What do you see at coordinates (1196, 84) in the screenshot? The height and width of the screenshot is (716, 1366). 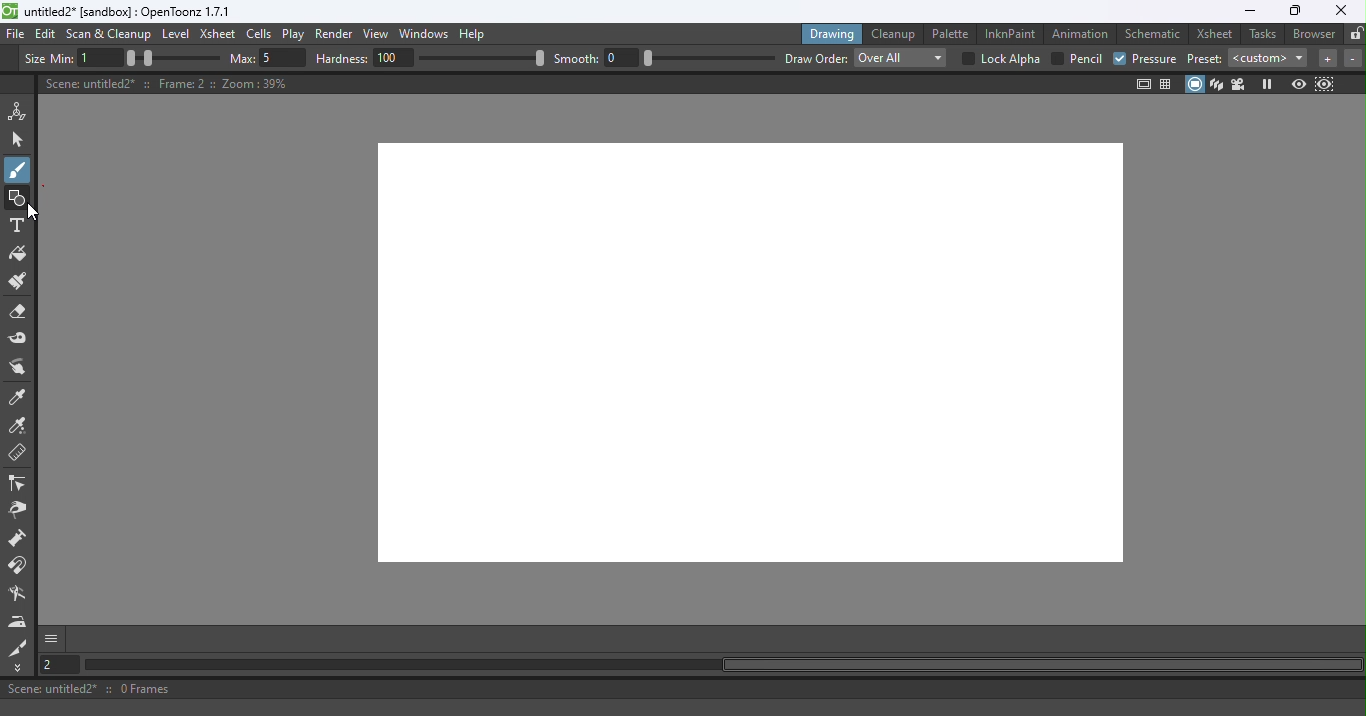 I see `Camera stand view` at bounding box center [1196, 84].